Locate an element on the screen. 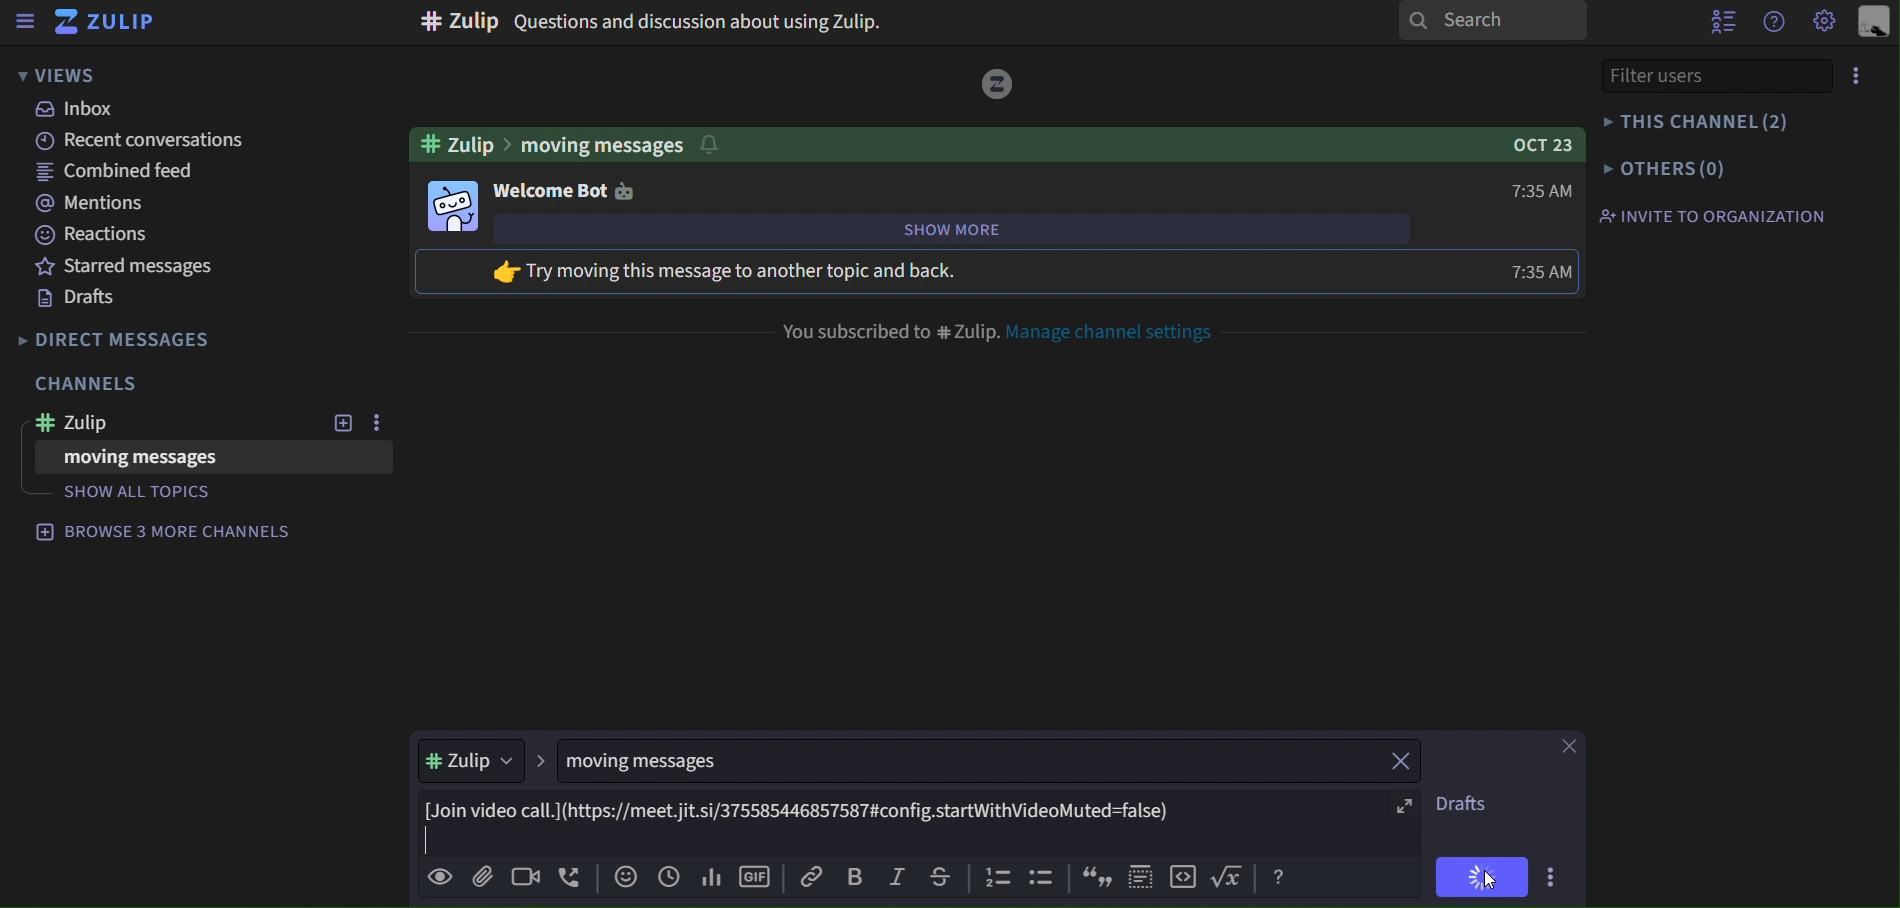  more actions is located at coordinates (1552, 863).